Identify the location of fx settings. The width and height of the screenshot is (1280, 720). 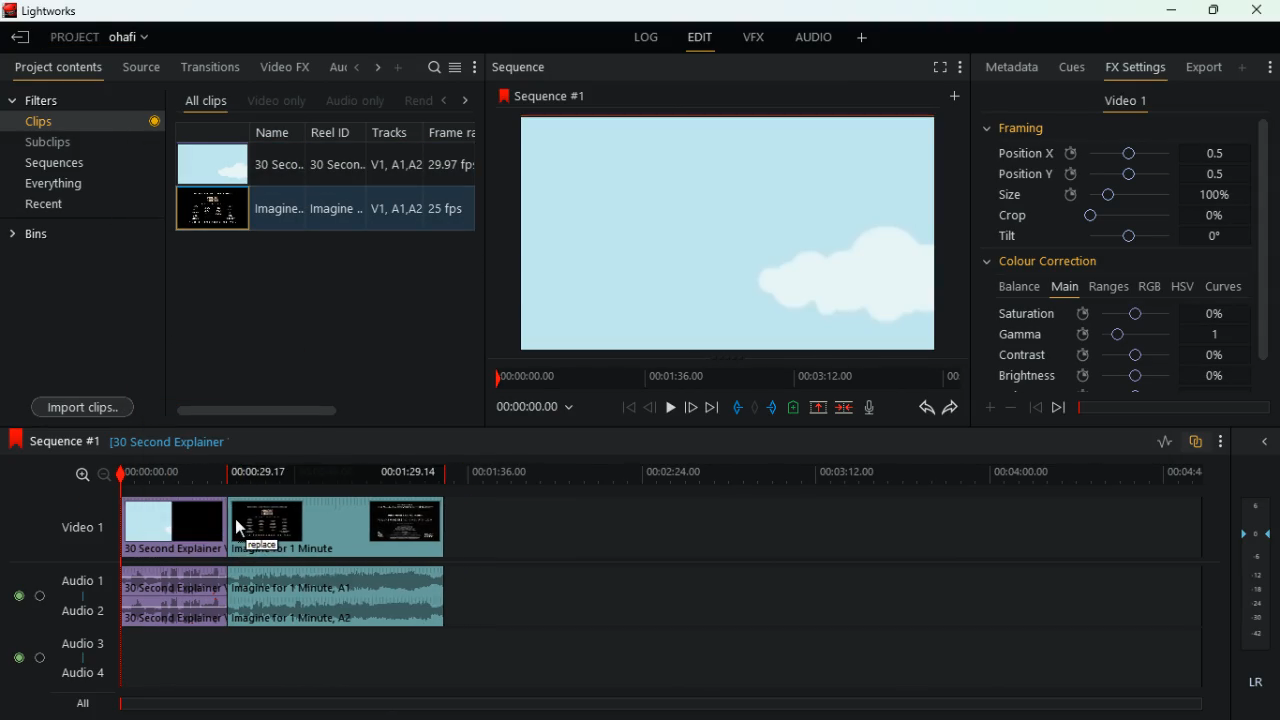
(1134, 66).